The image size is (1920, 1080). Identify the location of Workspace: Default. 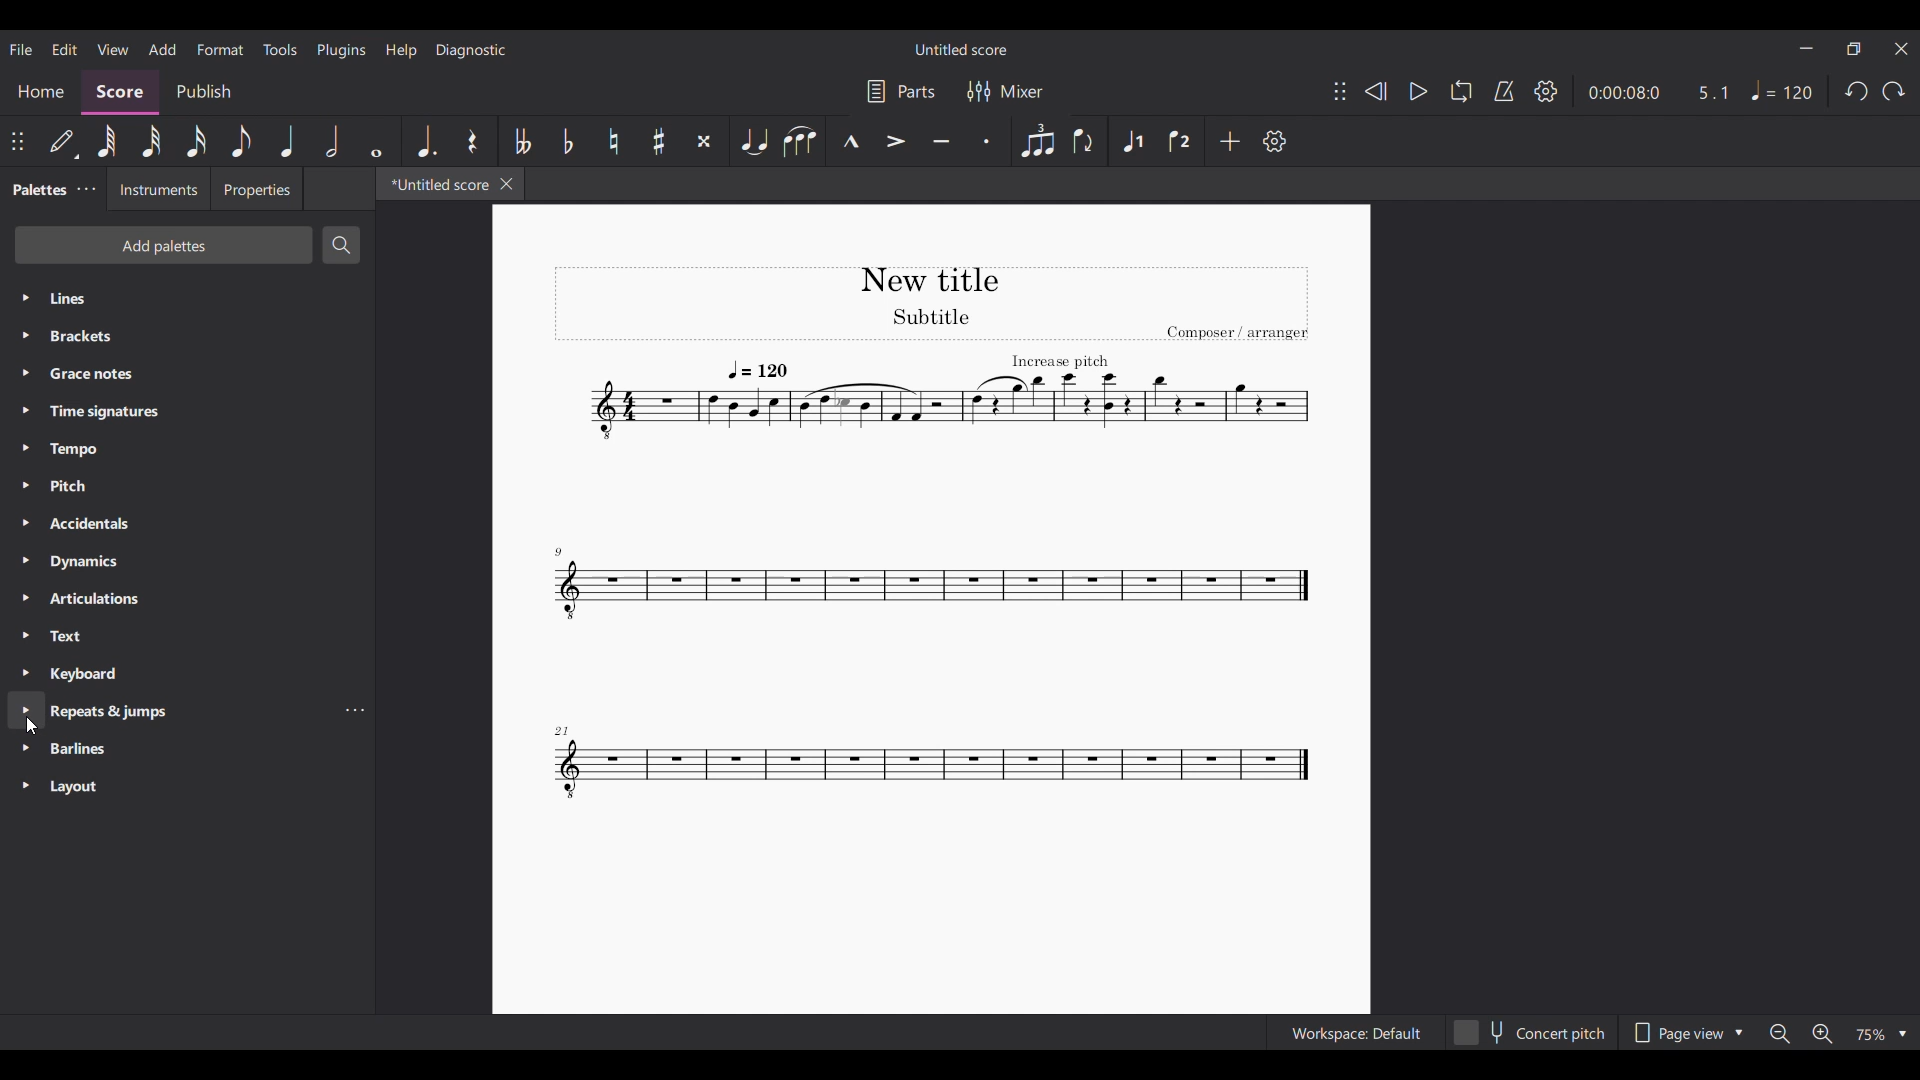
(1356, 1032).